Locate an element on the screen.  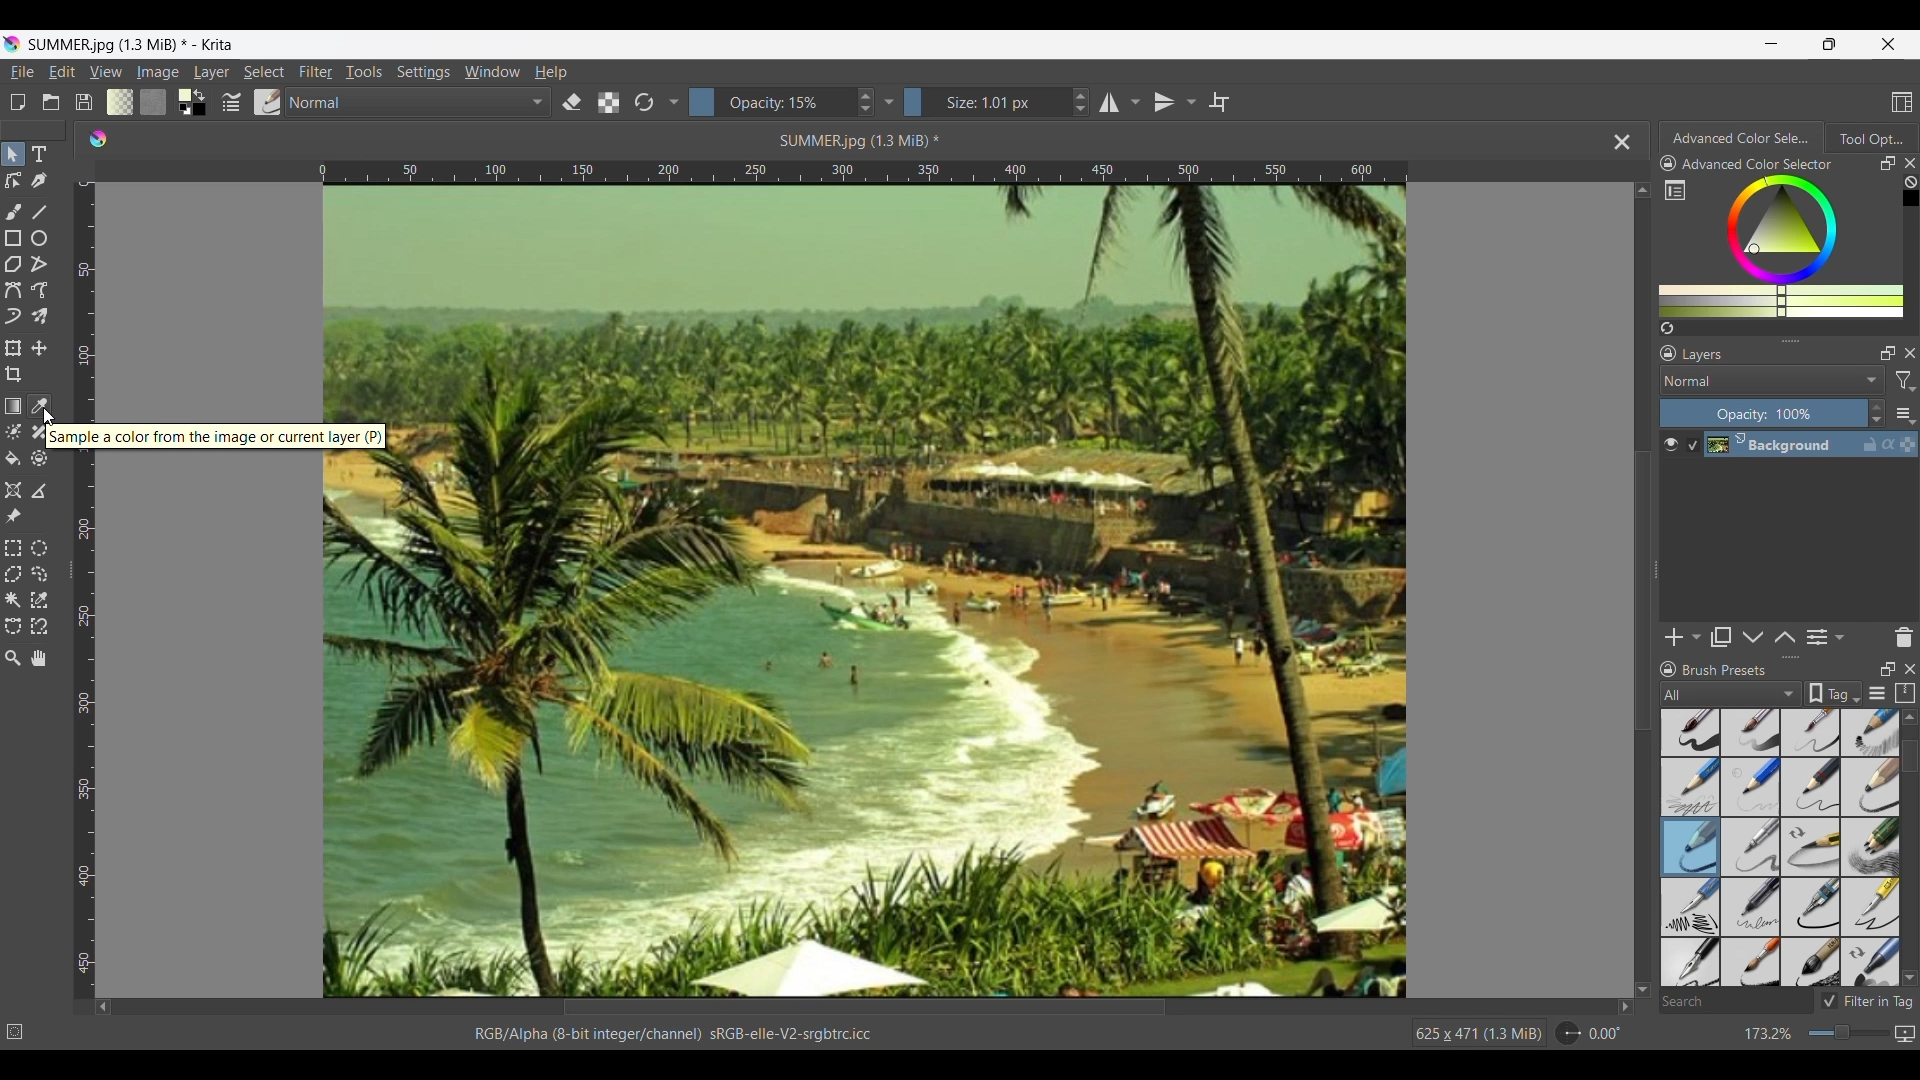
Polyline tool is located at coordinates (39, 264).